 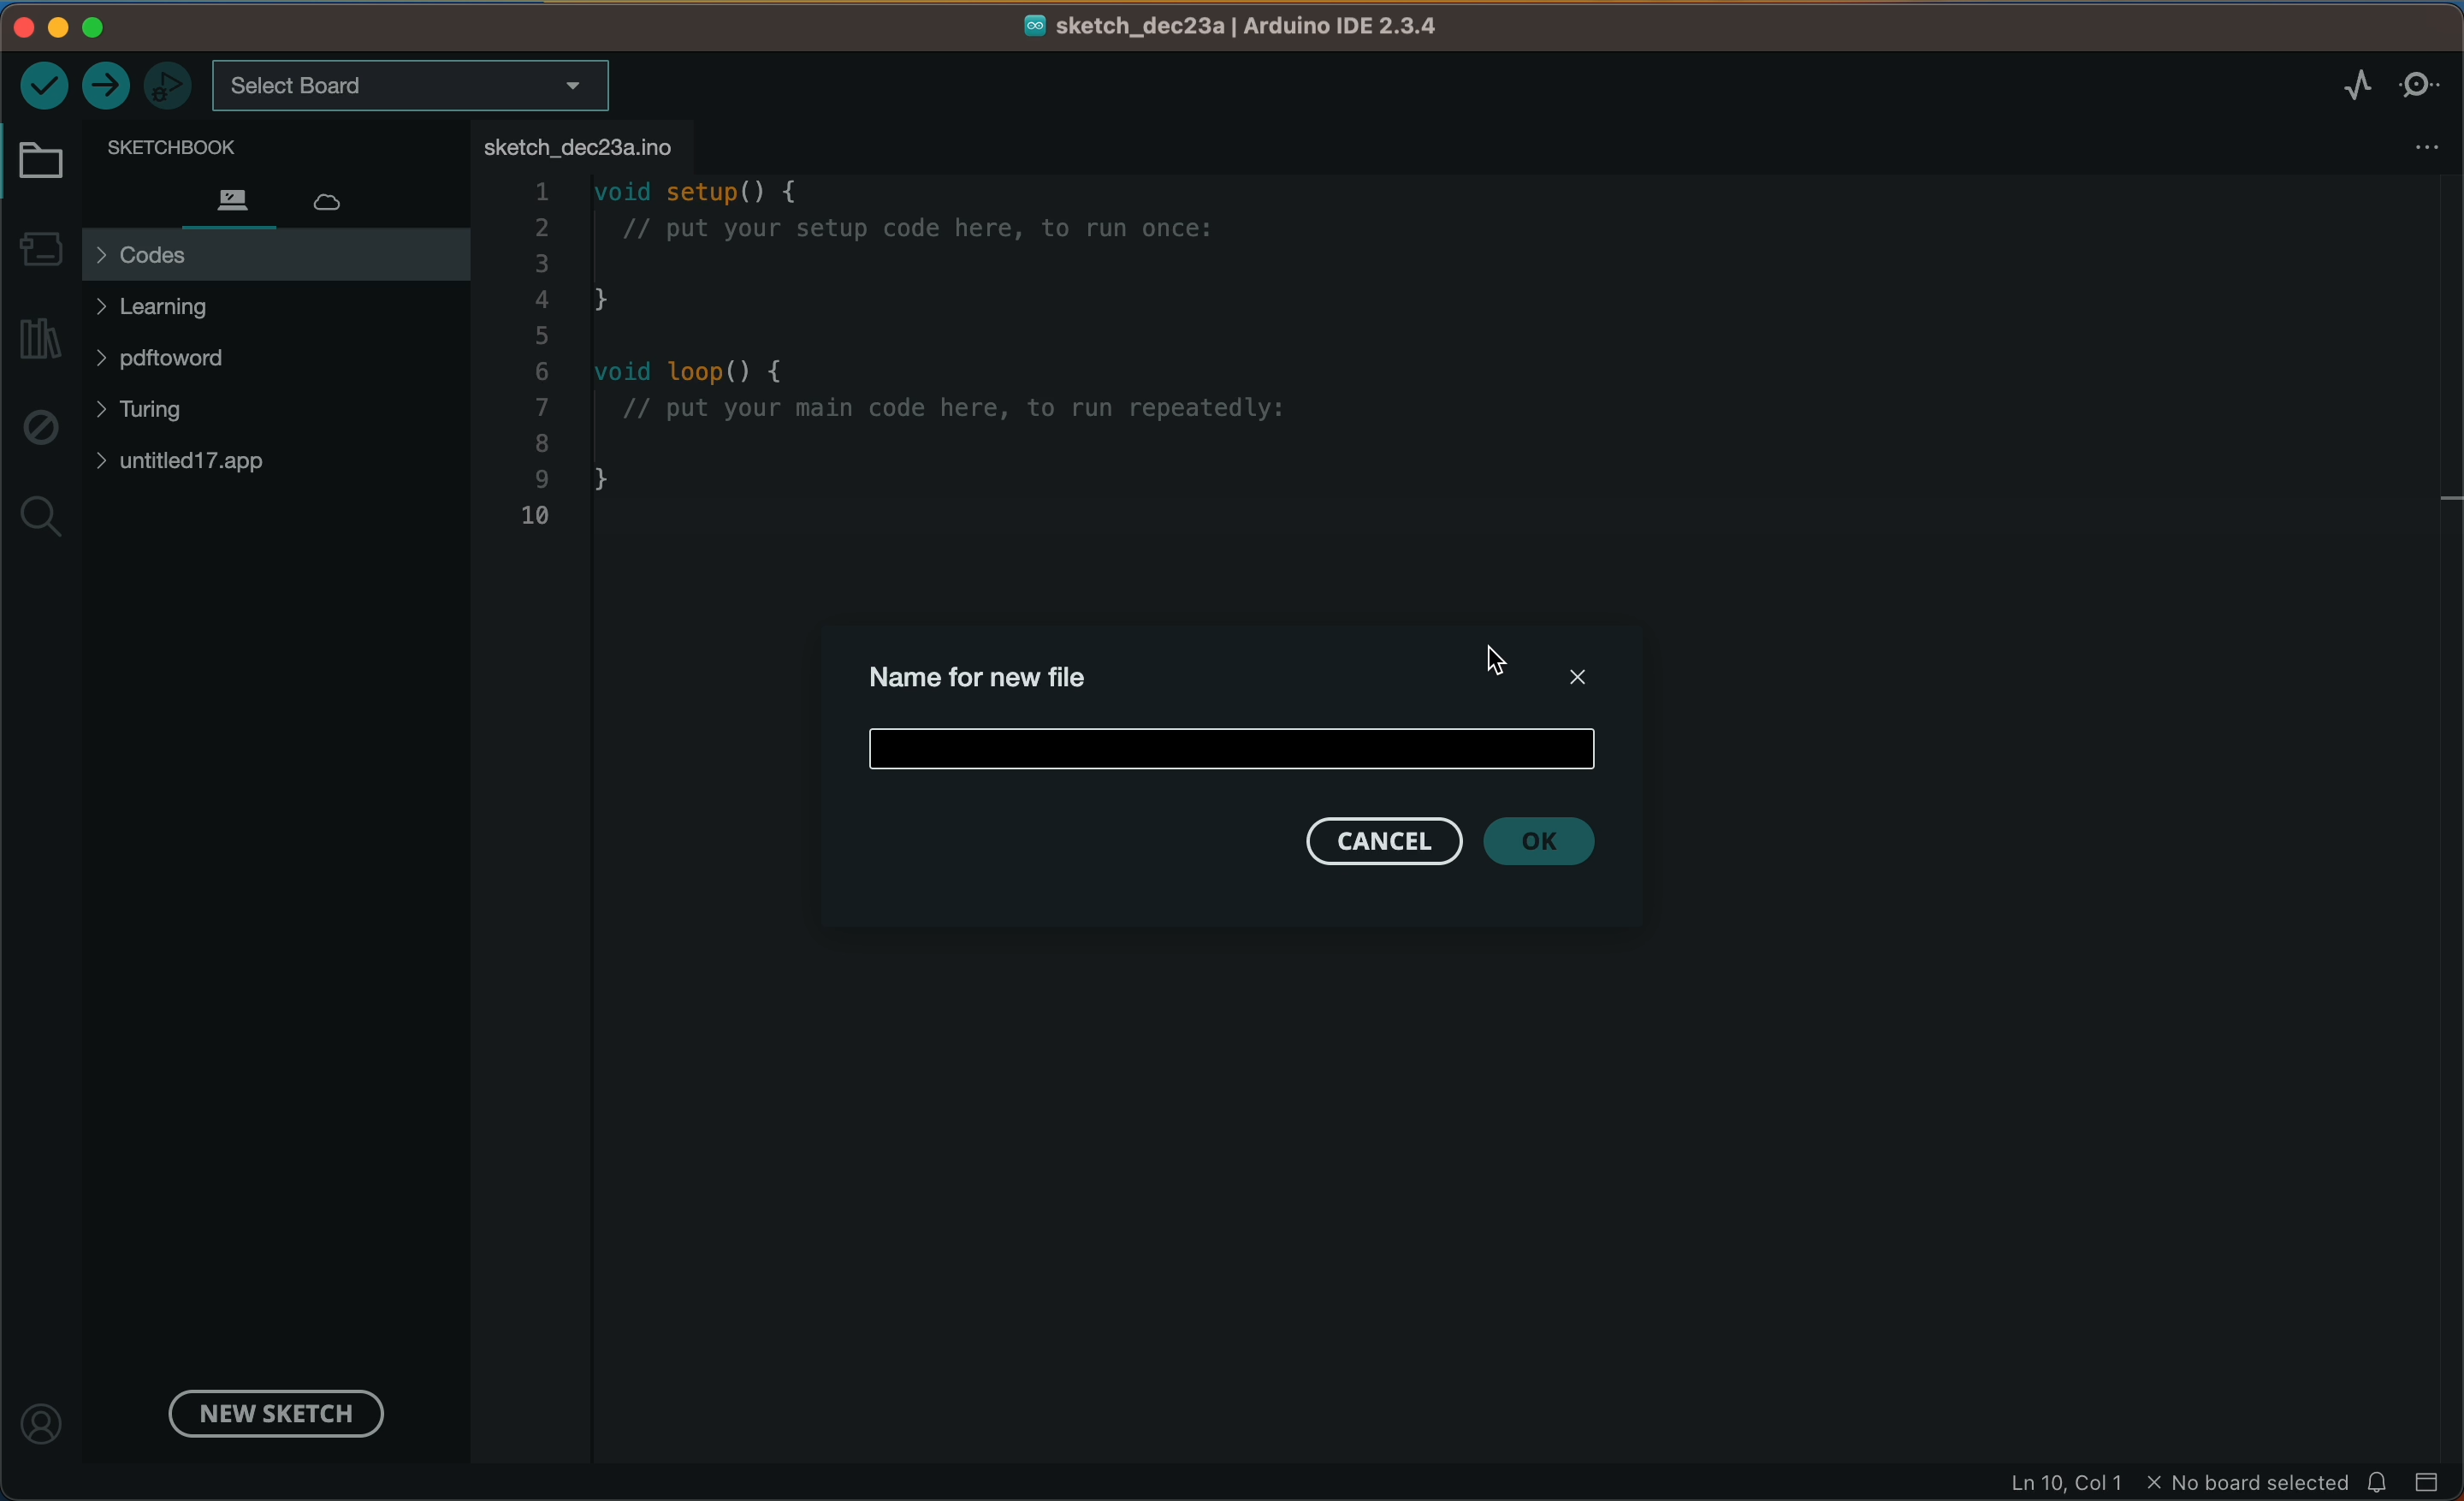 What do you see at coordinates (1571, 673) in the screenshot?
I see `close` at bounding box center [1571, 673].